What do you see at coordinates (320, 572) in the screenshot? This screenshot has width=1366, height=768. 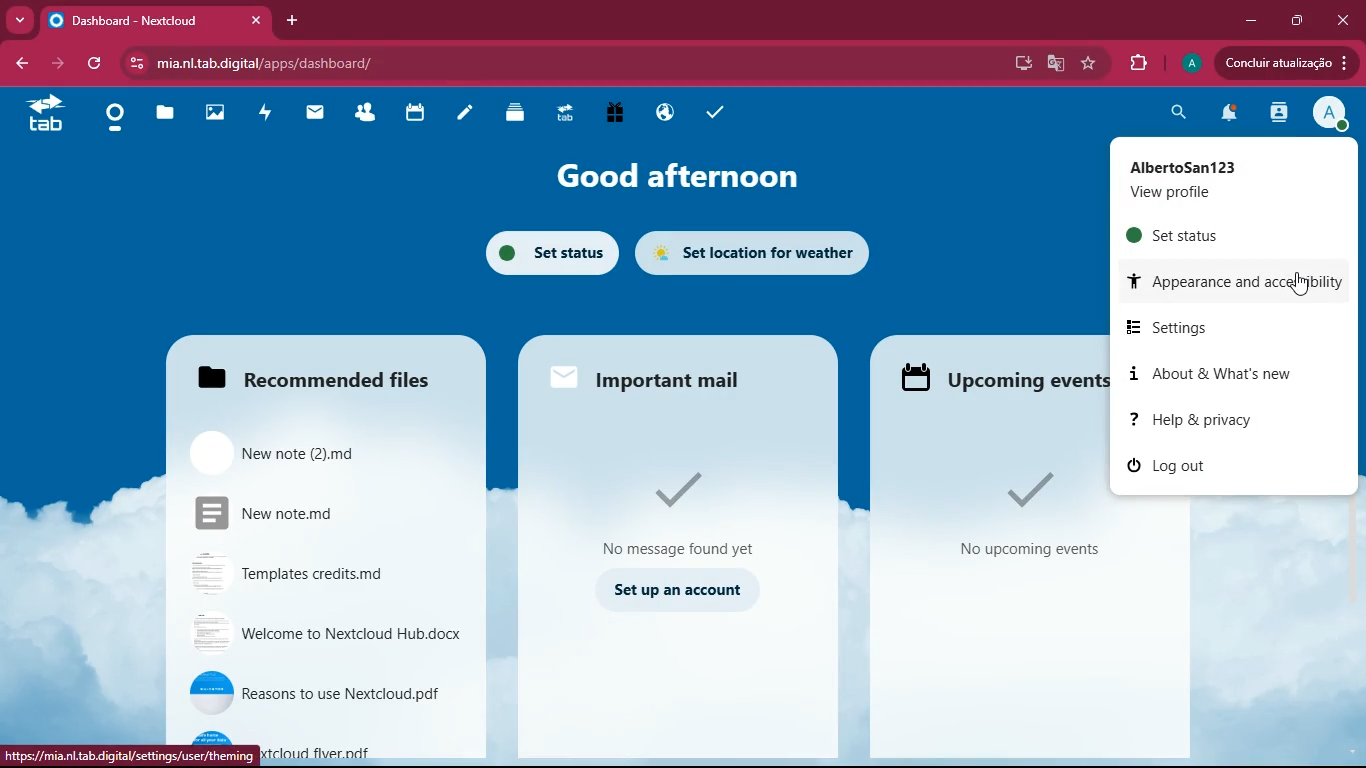 I see `Templates credits.md` at bounding box center [320, 572].